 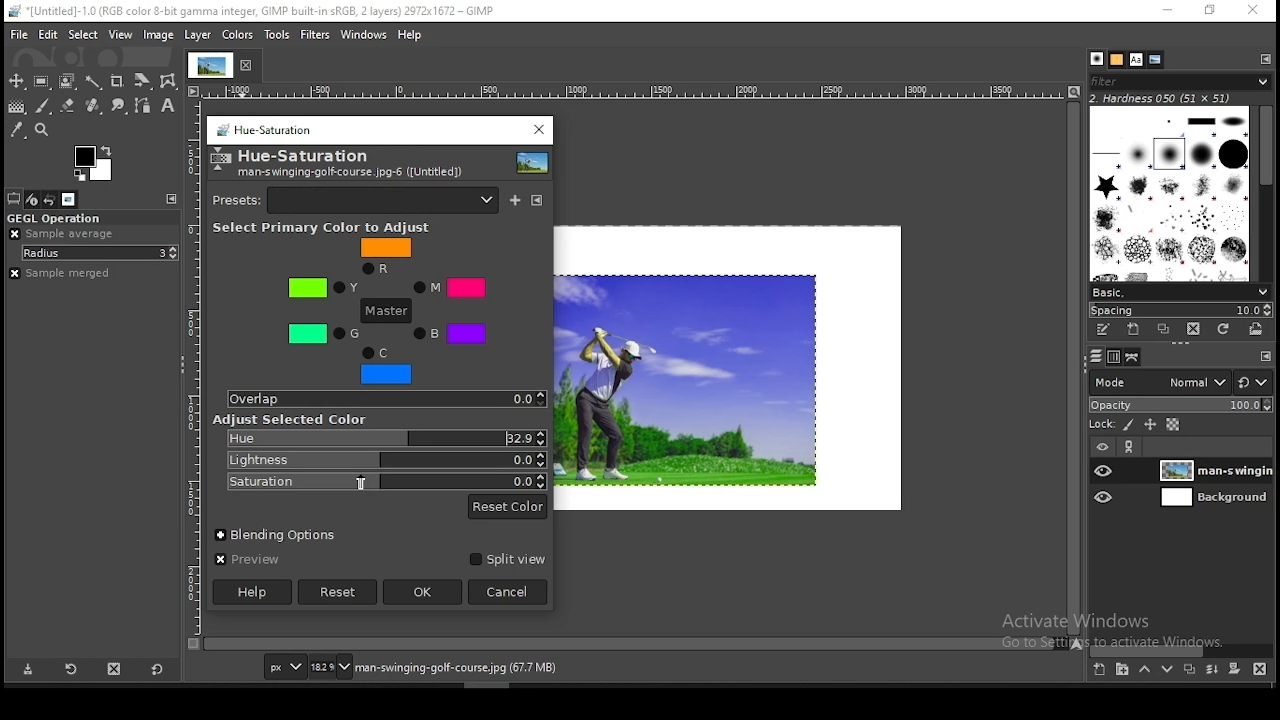 I want to click on master, so click(x=387, y=311).